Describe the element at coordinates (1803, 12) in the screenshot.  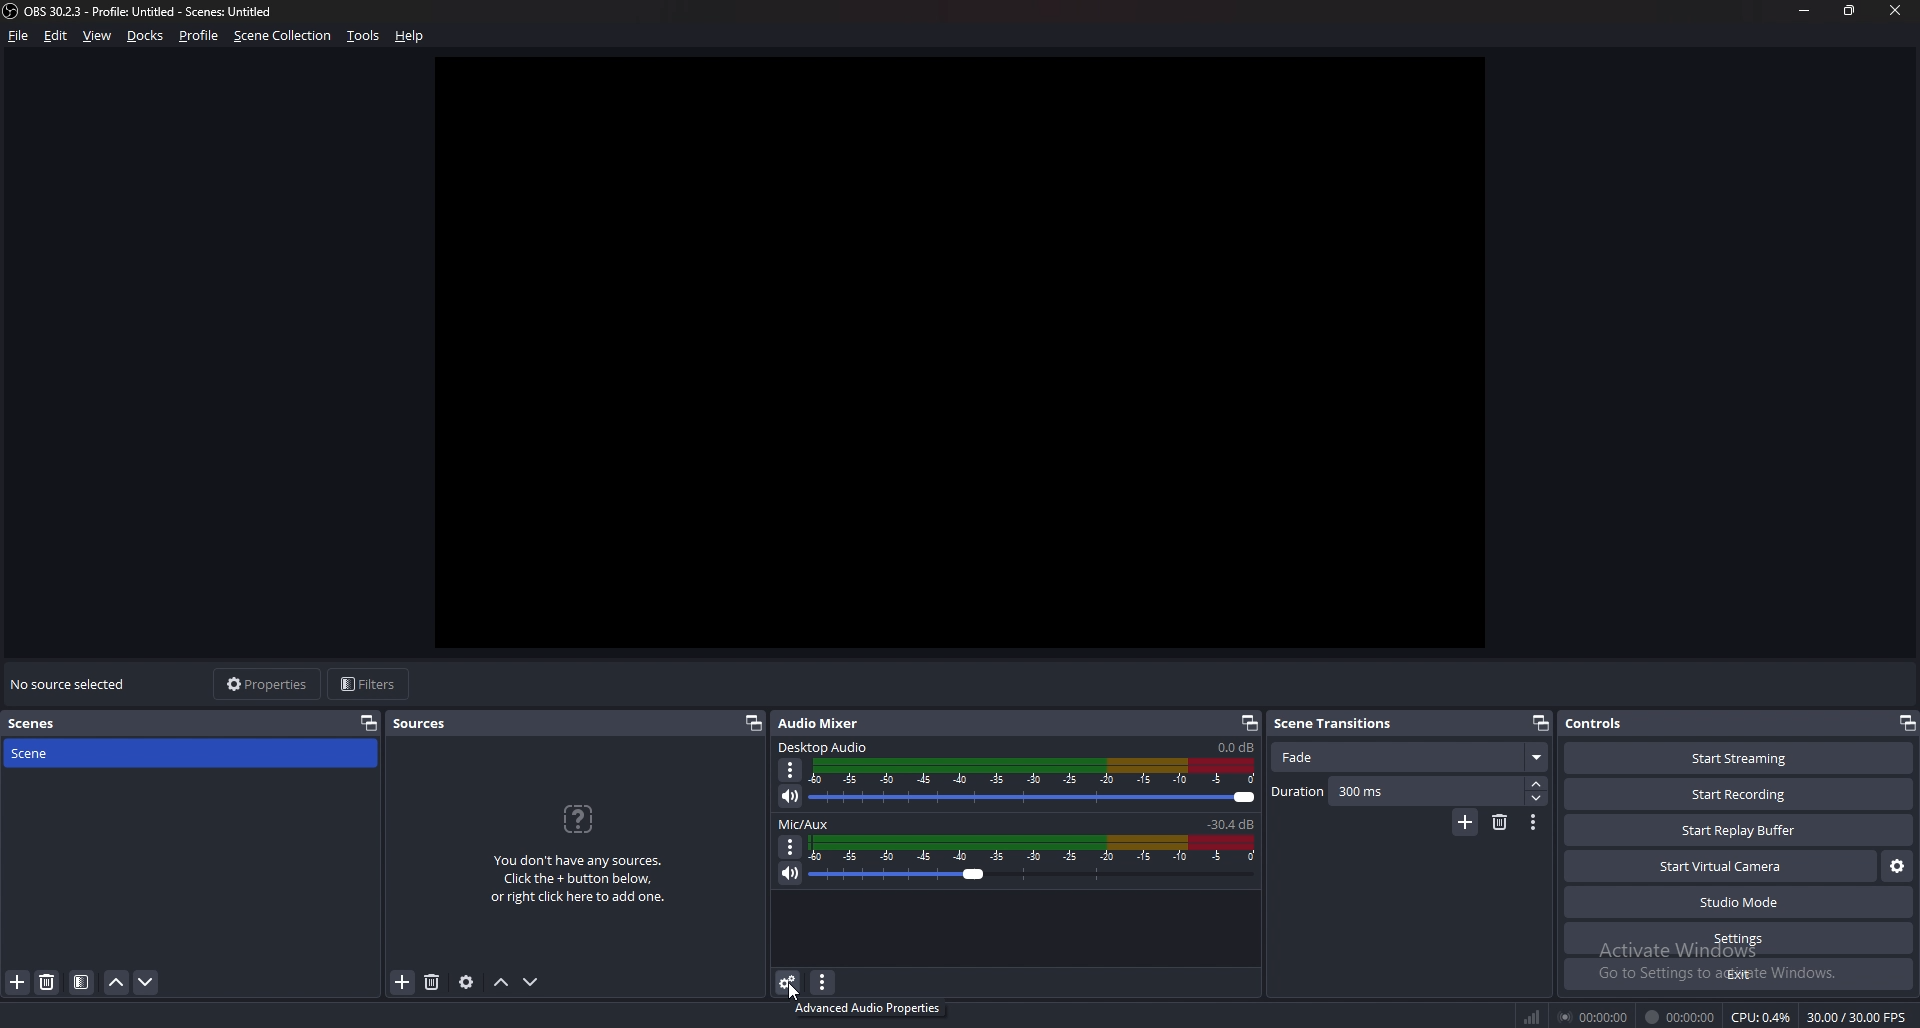
I see `minimize` at that location.